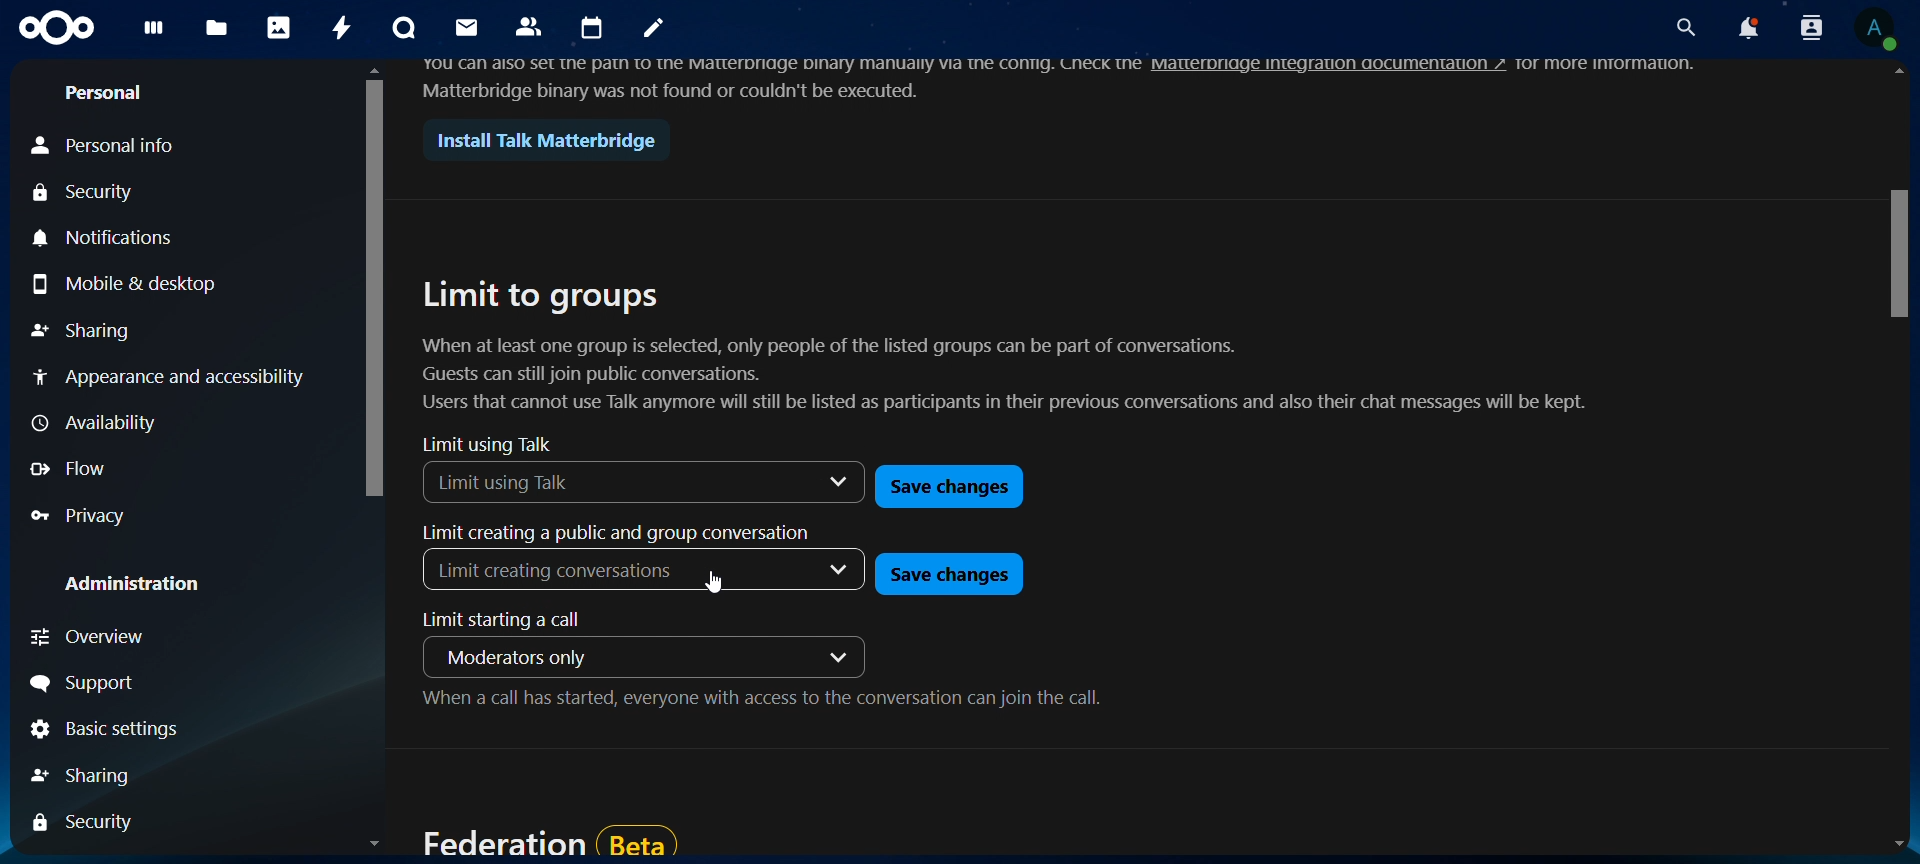  I want to click on everyone, so click(648, 662).